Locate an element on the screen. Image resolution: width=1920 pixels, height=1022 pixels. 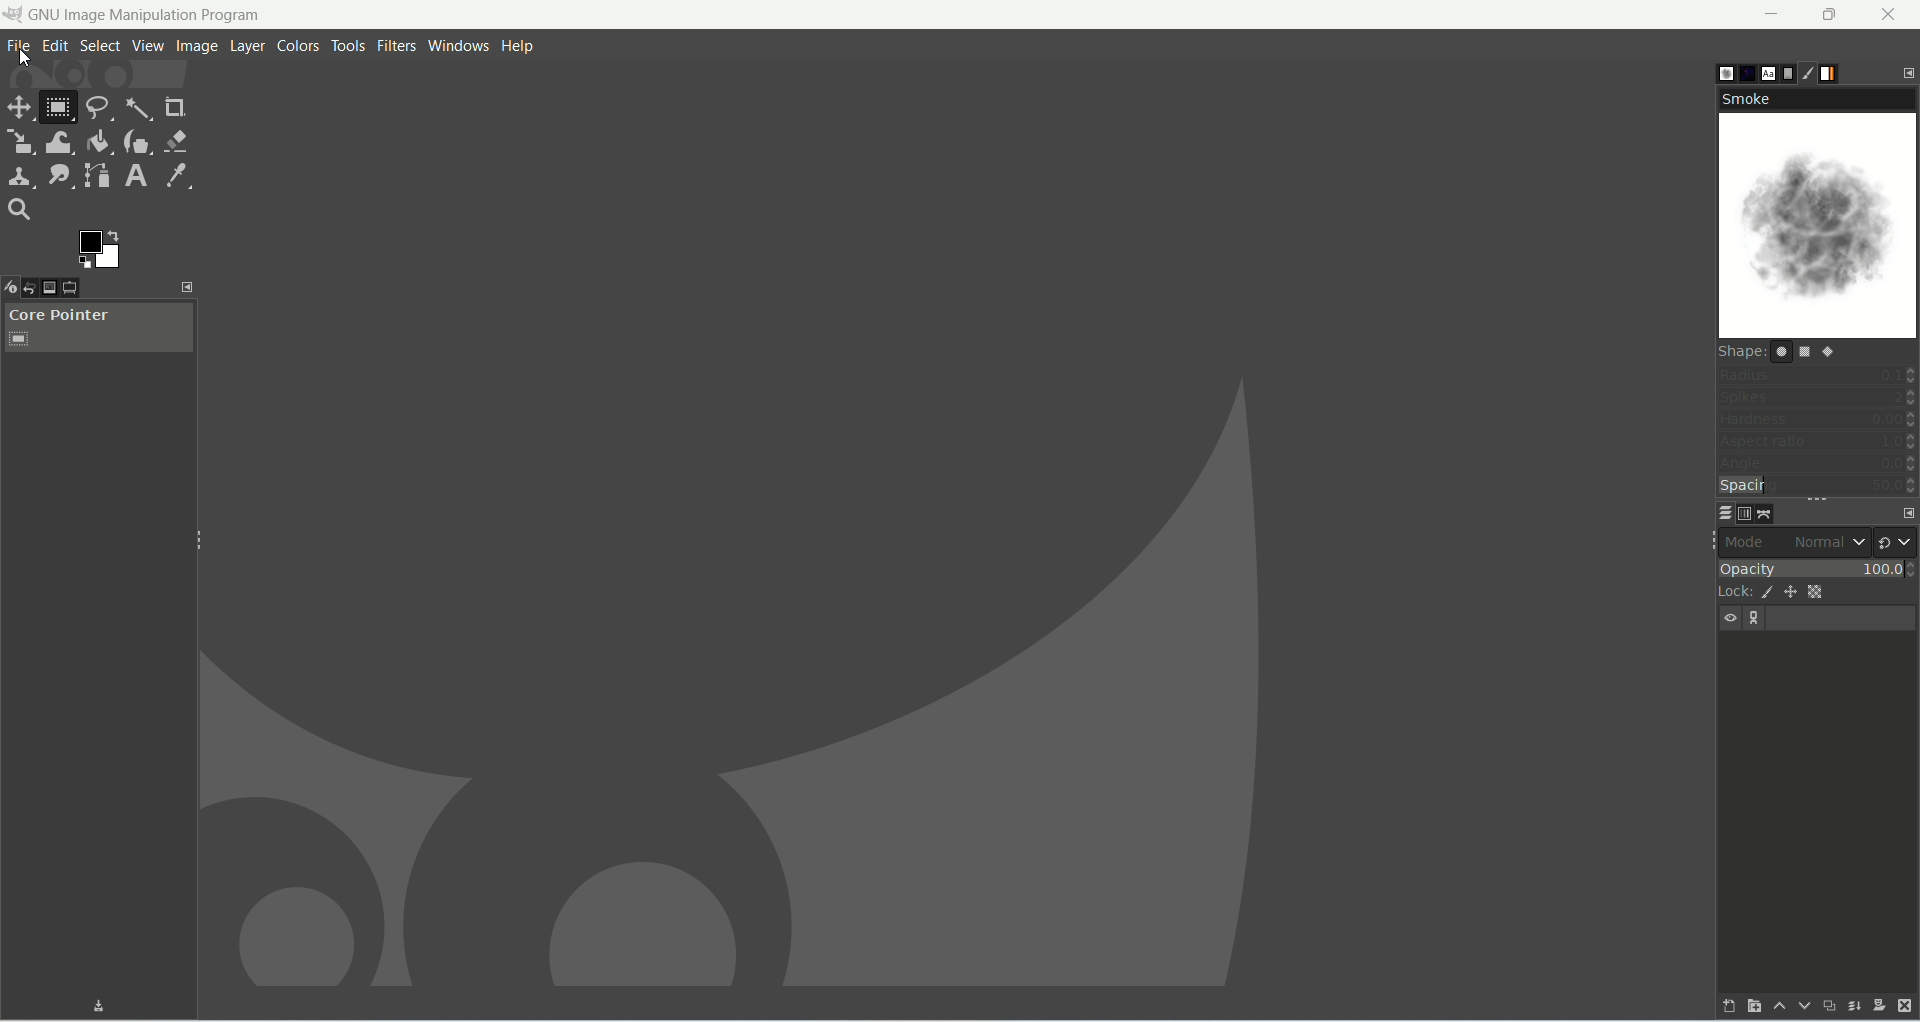
bucket fill is located at coordinates (96, 143).